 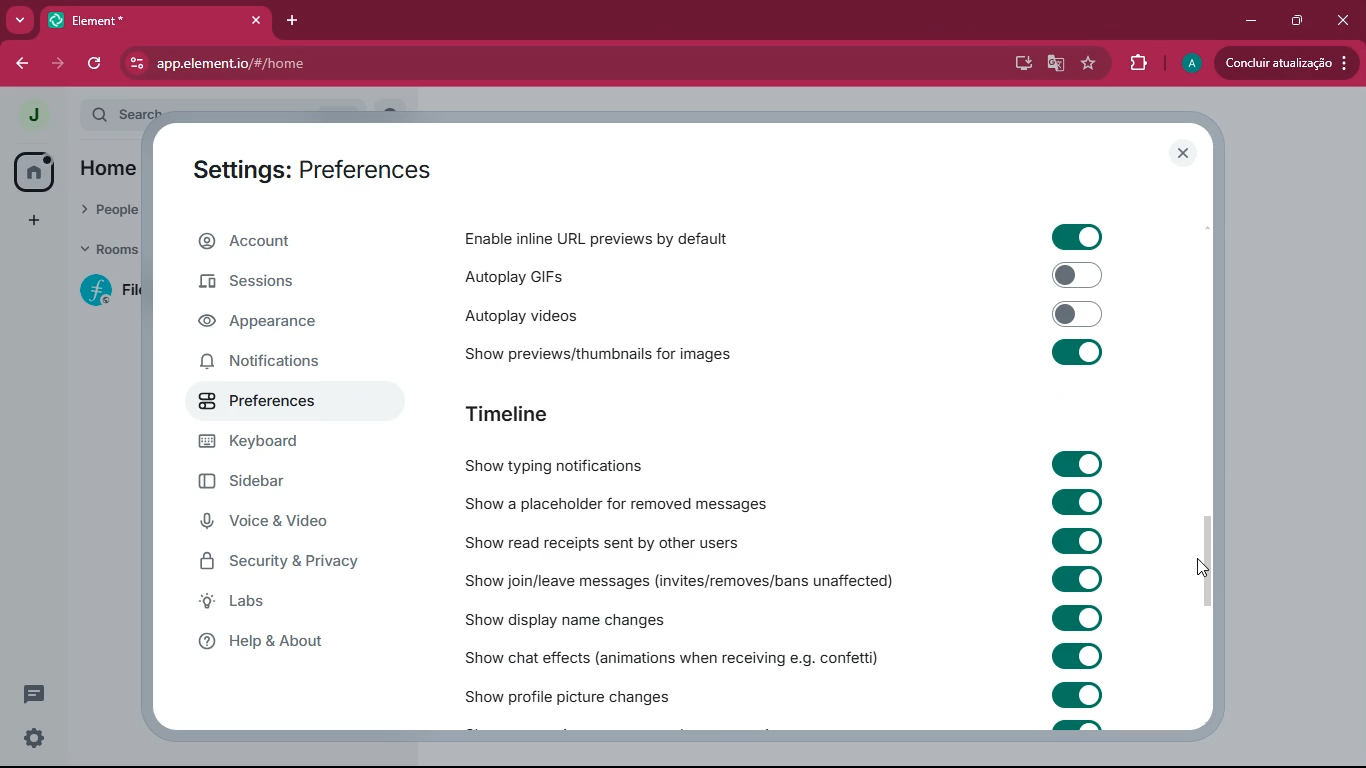 What do you see at coordinates (291, 562) in the screenshot?
I see `security & privacy` at bounding box center [291, 562].